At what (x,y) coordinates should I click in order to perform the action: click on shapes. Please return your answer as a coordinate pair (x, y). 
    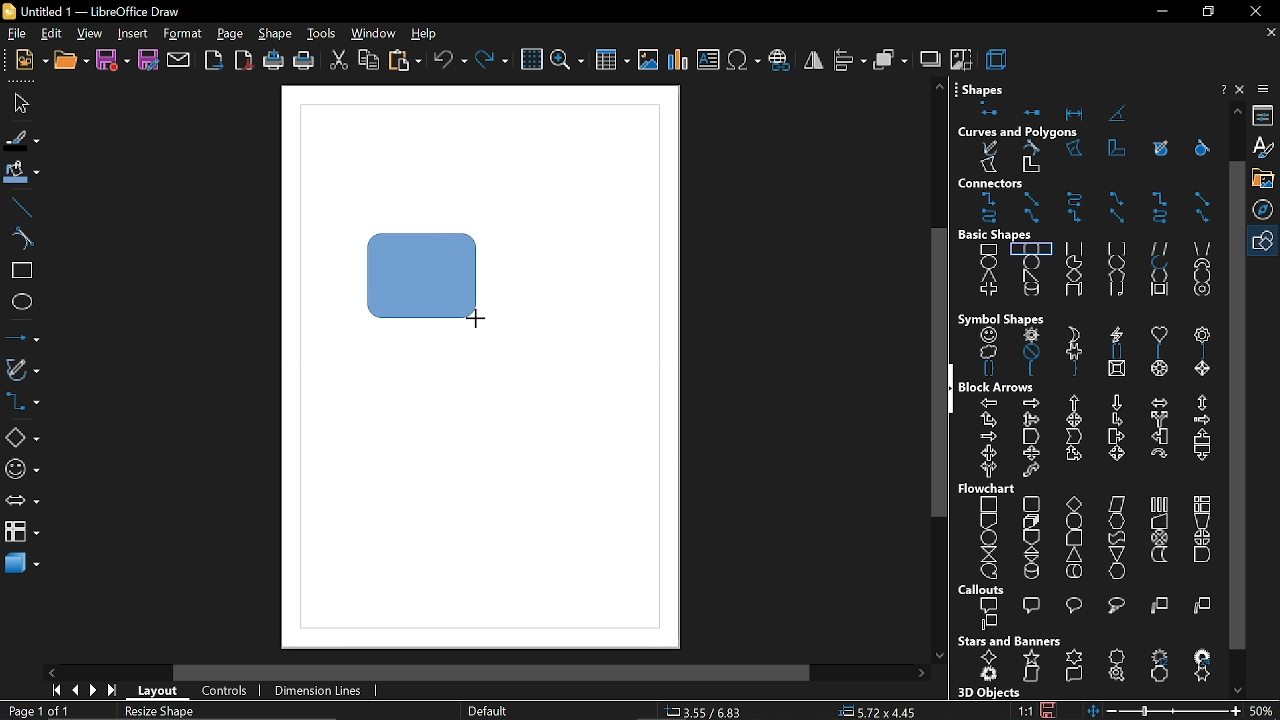
    Looking at the image, I should click on (1081, 110).